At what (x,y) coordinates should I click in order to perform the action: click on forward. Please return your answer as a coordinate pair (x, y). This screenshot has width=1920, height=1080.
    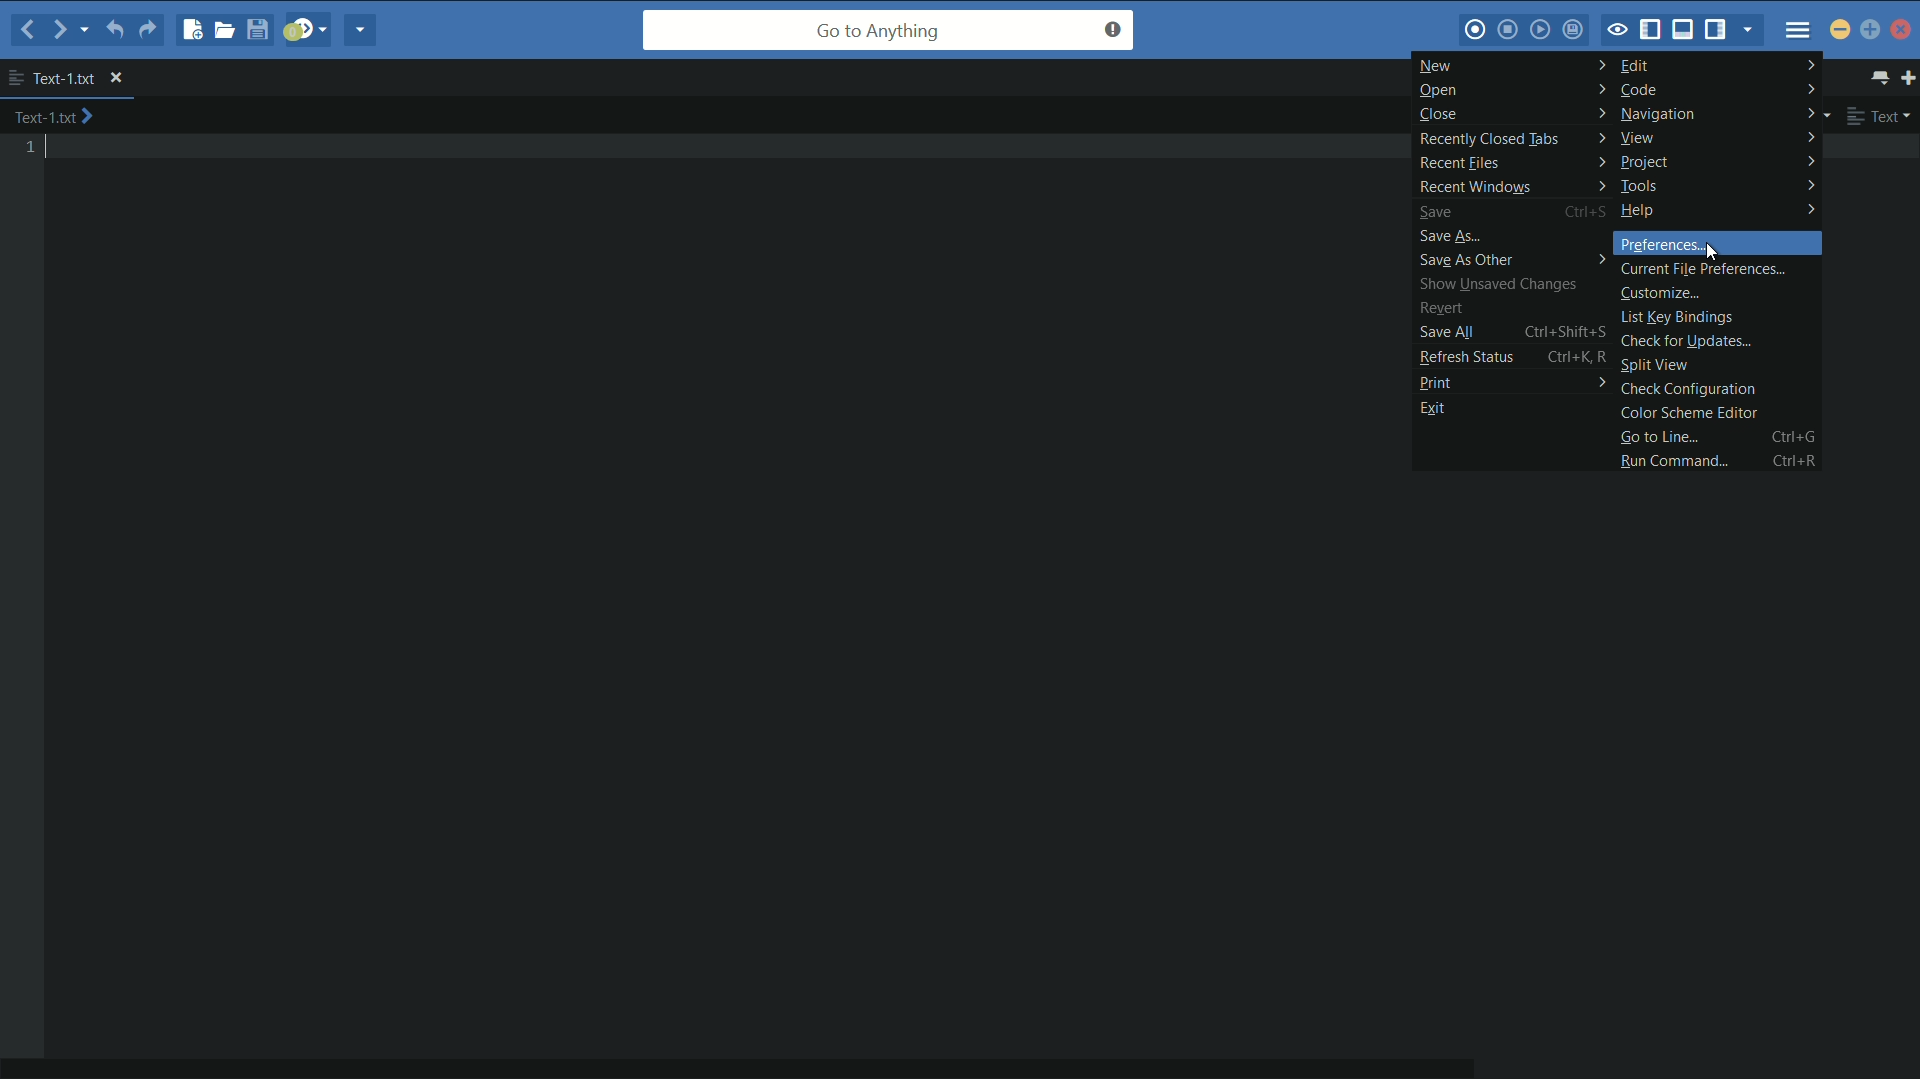
    Looking at the image, I should click on (56, 29).